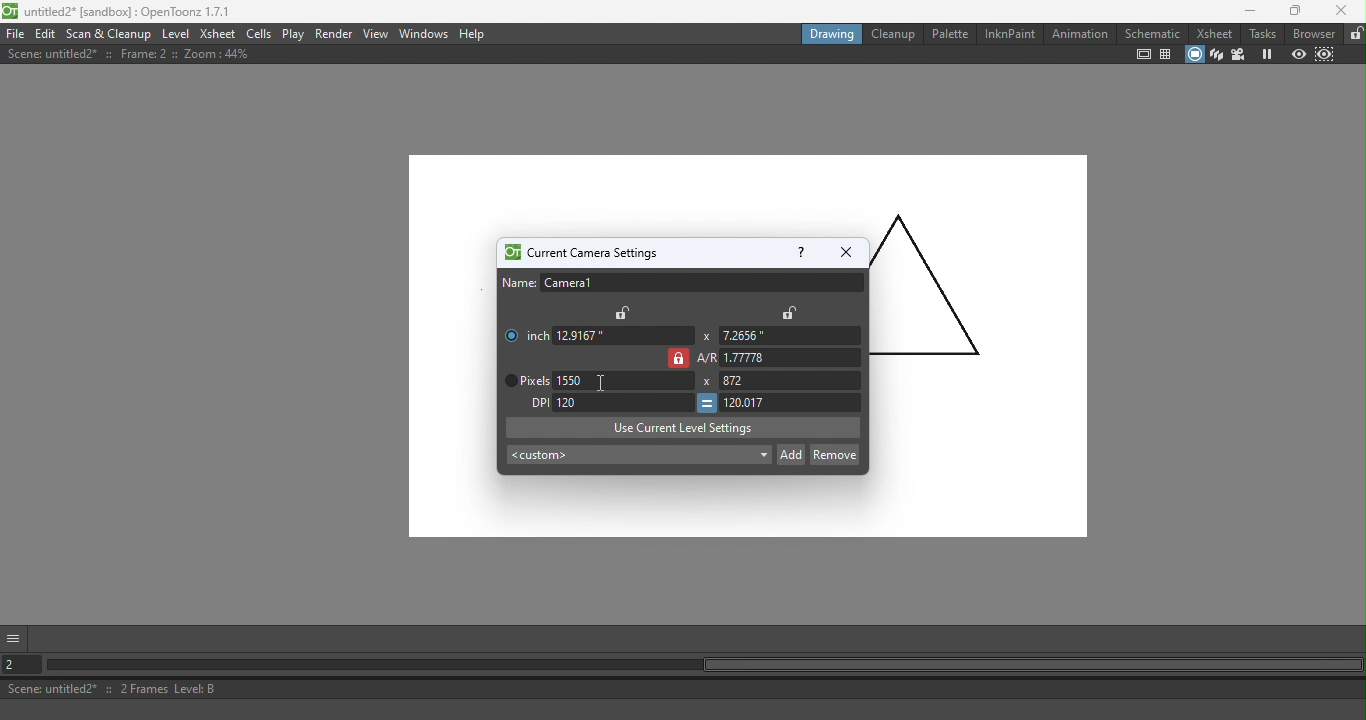  Describe the element at coordinates (218, 33) in the screenshot. I see `Xsheet` at that location.